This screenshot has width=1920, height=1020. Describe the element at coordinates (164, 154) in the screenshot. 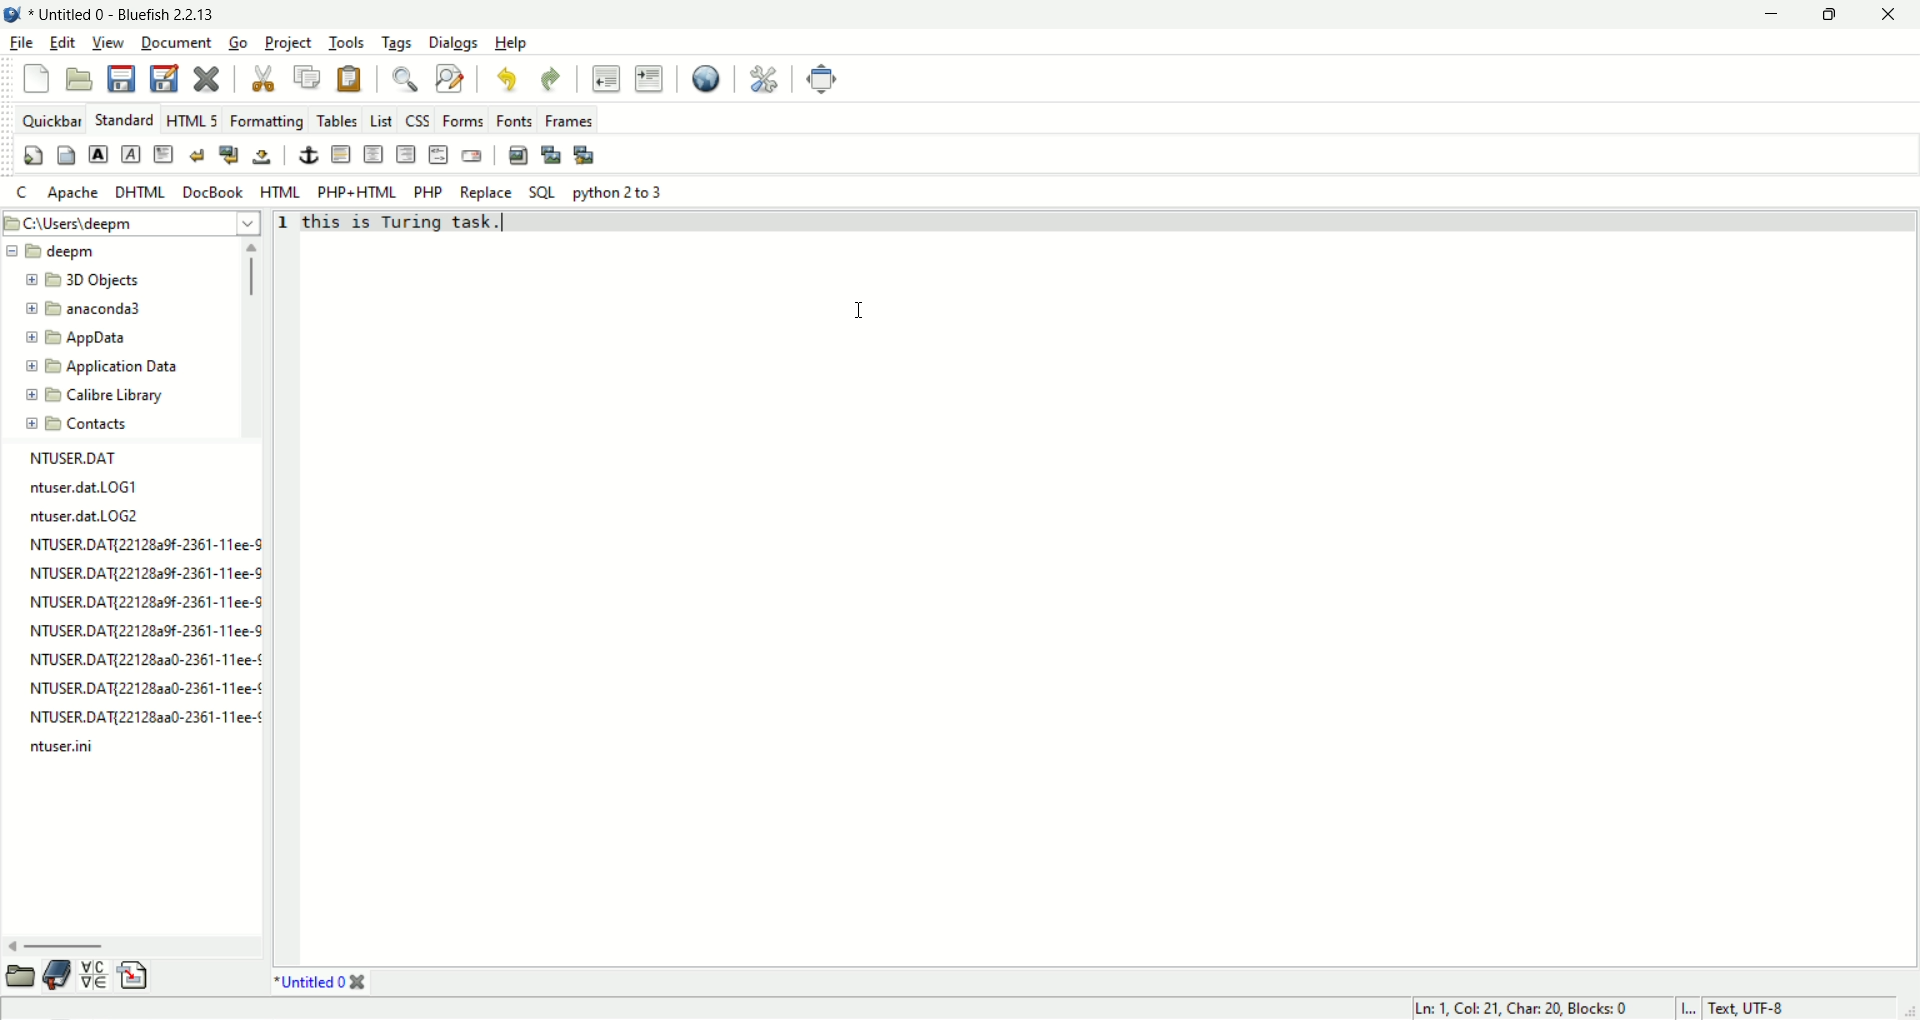

I see `pragraph` at that location.